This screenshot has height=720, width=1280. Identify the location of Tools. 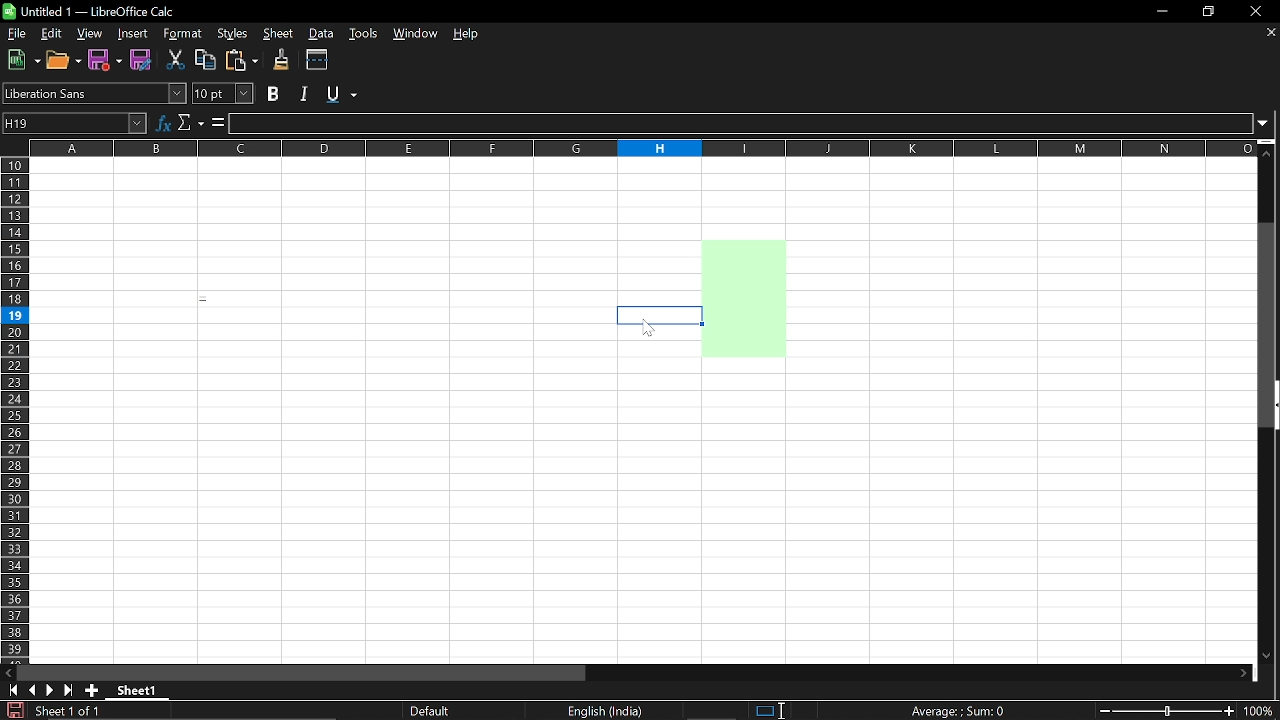
(366, 35).